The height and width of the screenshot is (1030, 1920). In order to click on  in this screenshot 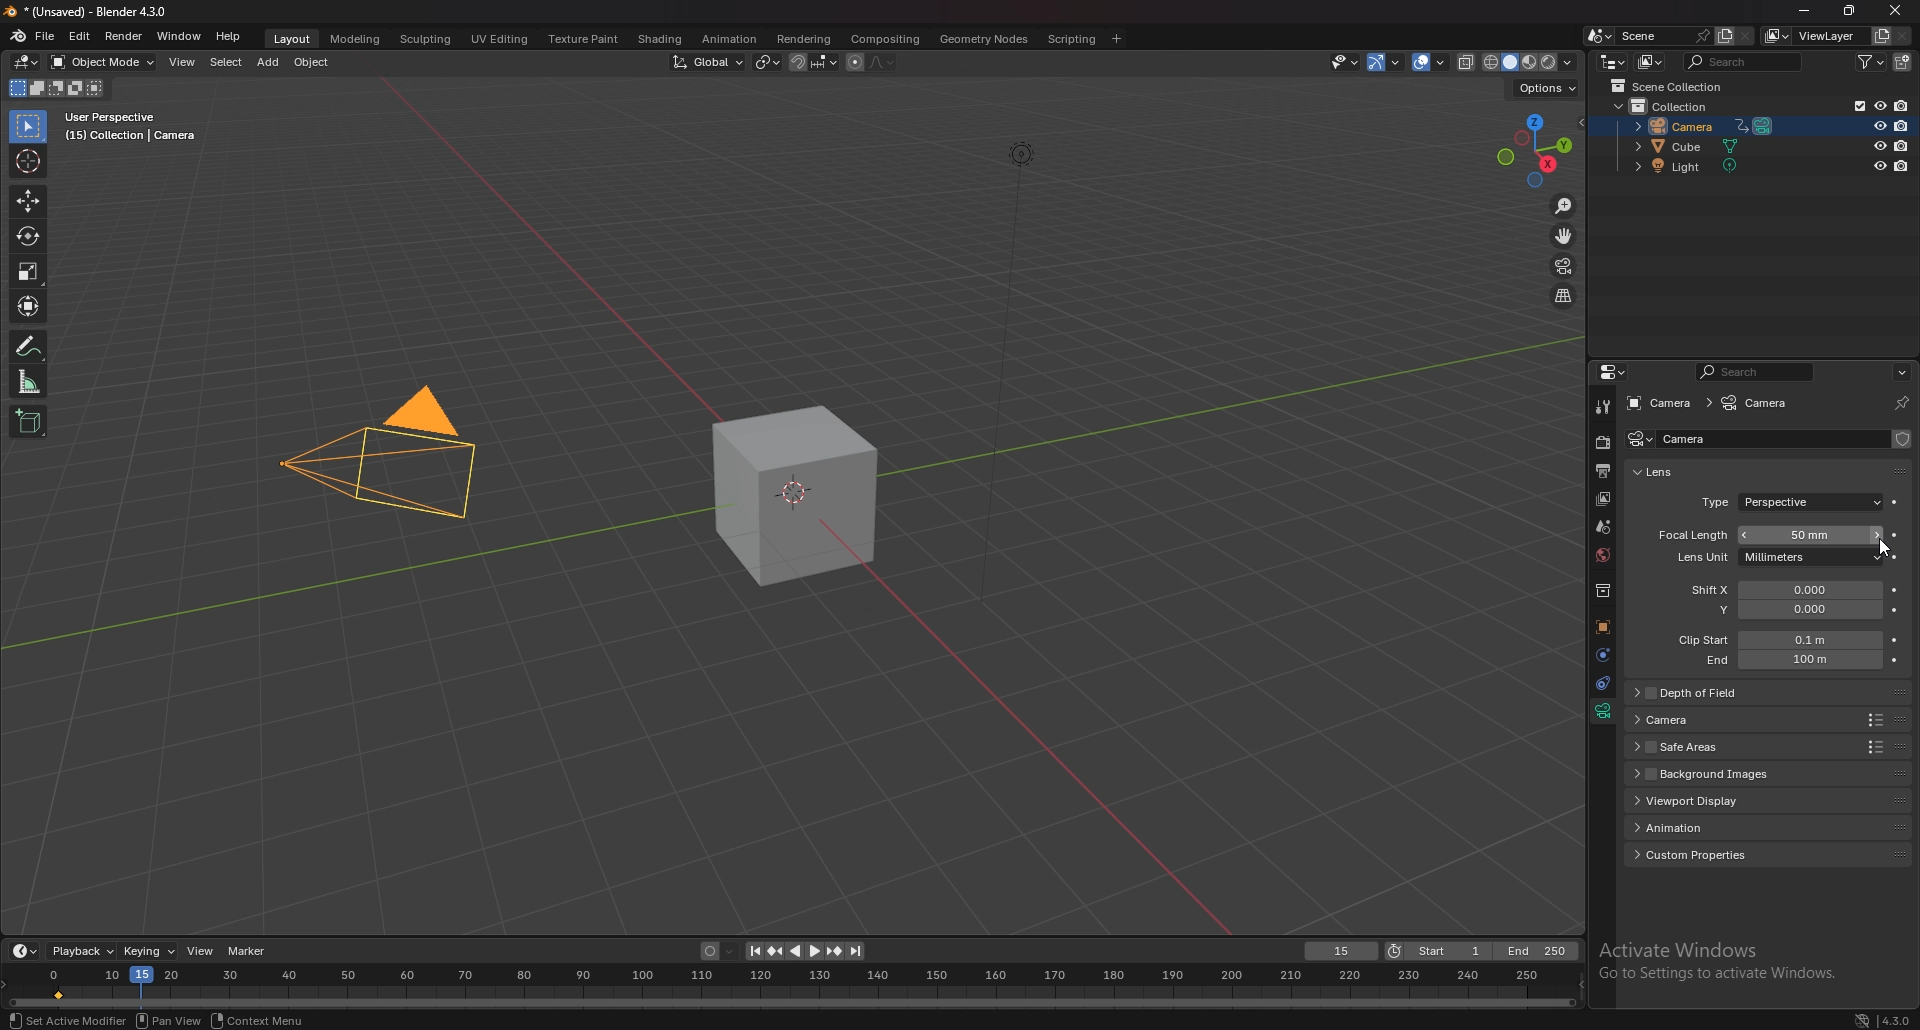, I will do `click(1875, 747)`.